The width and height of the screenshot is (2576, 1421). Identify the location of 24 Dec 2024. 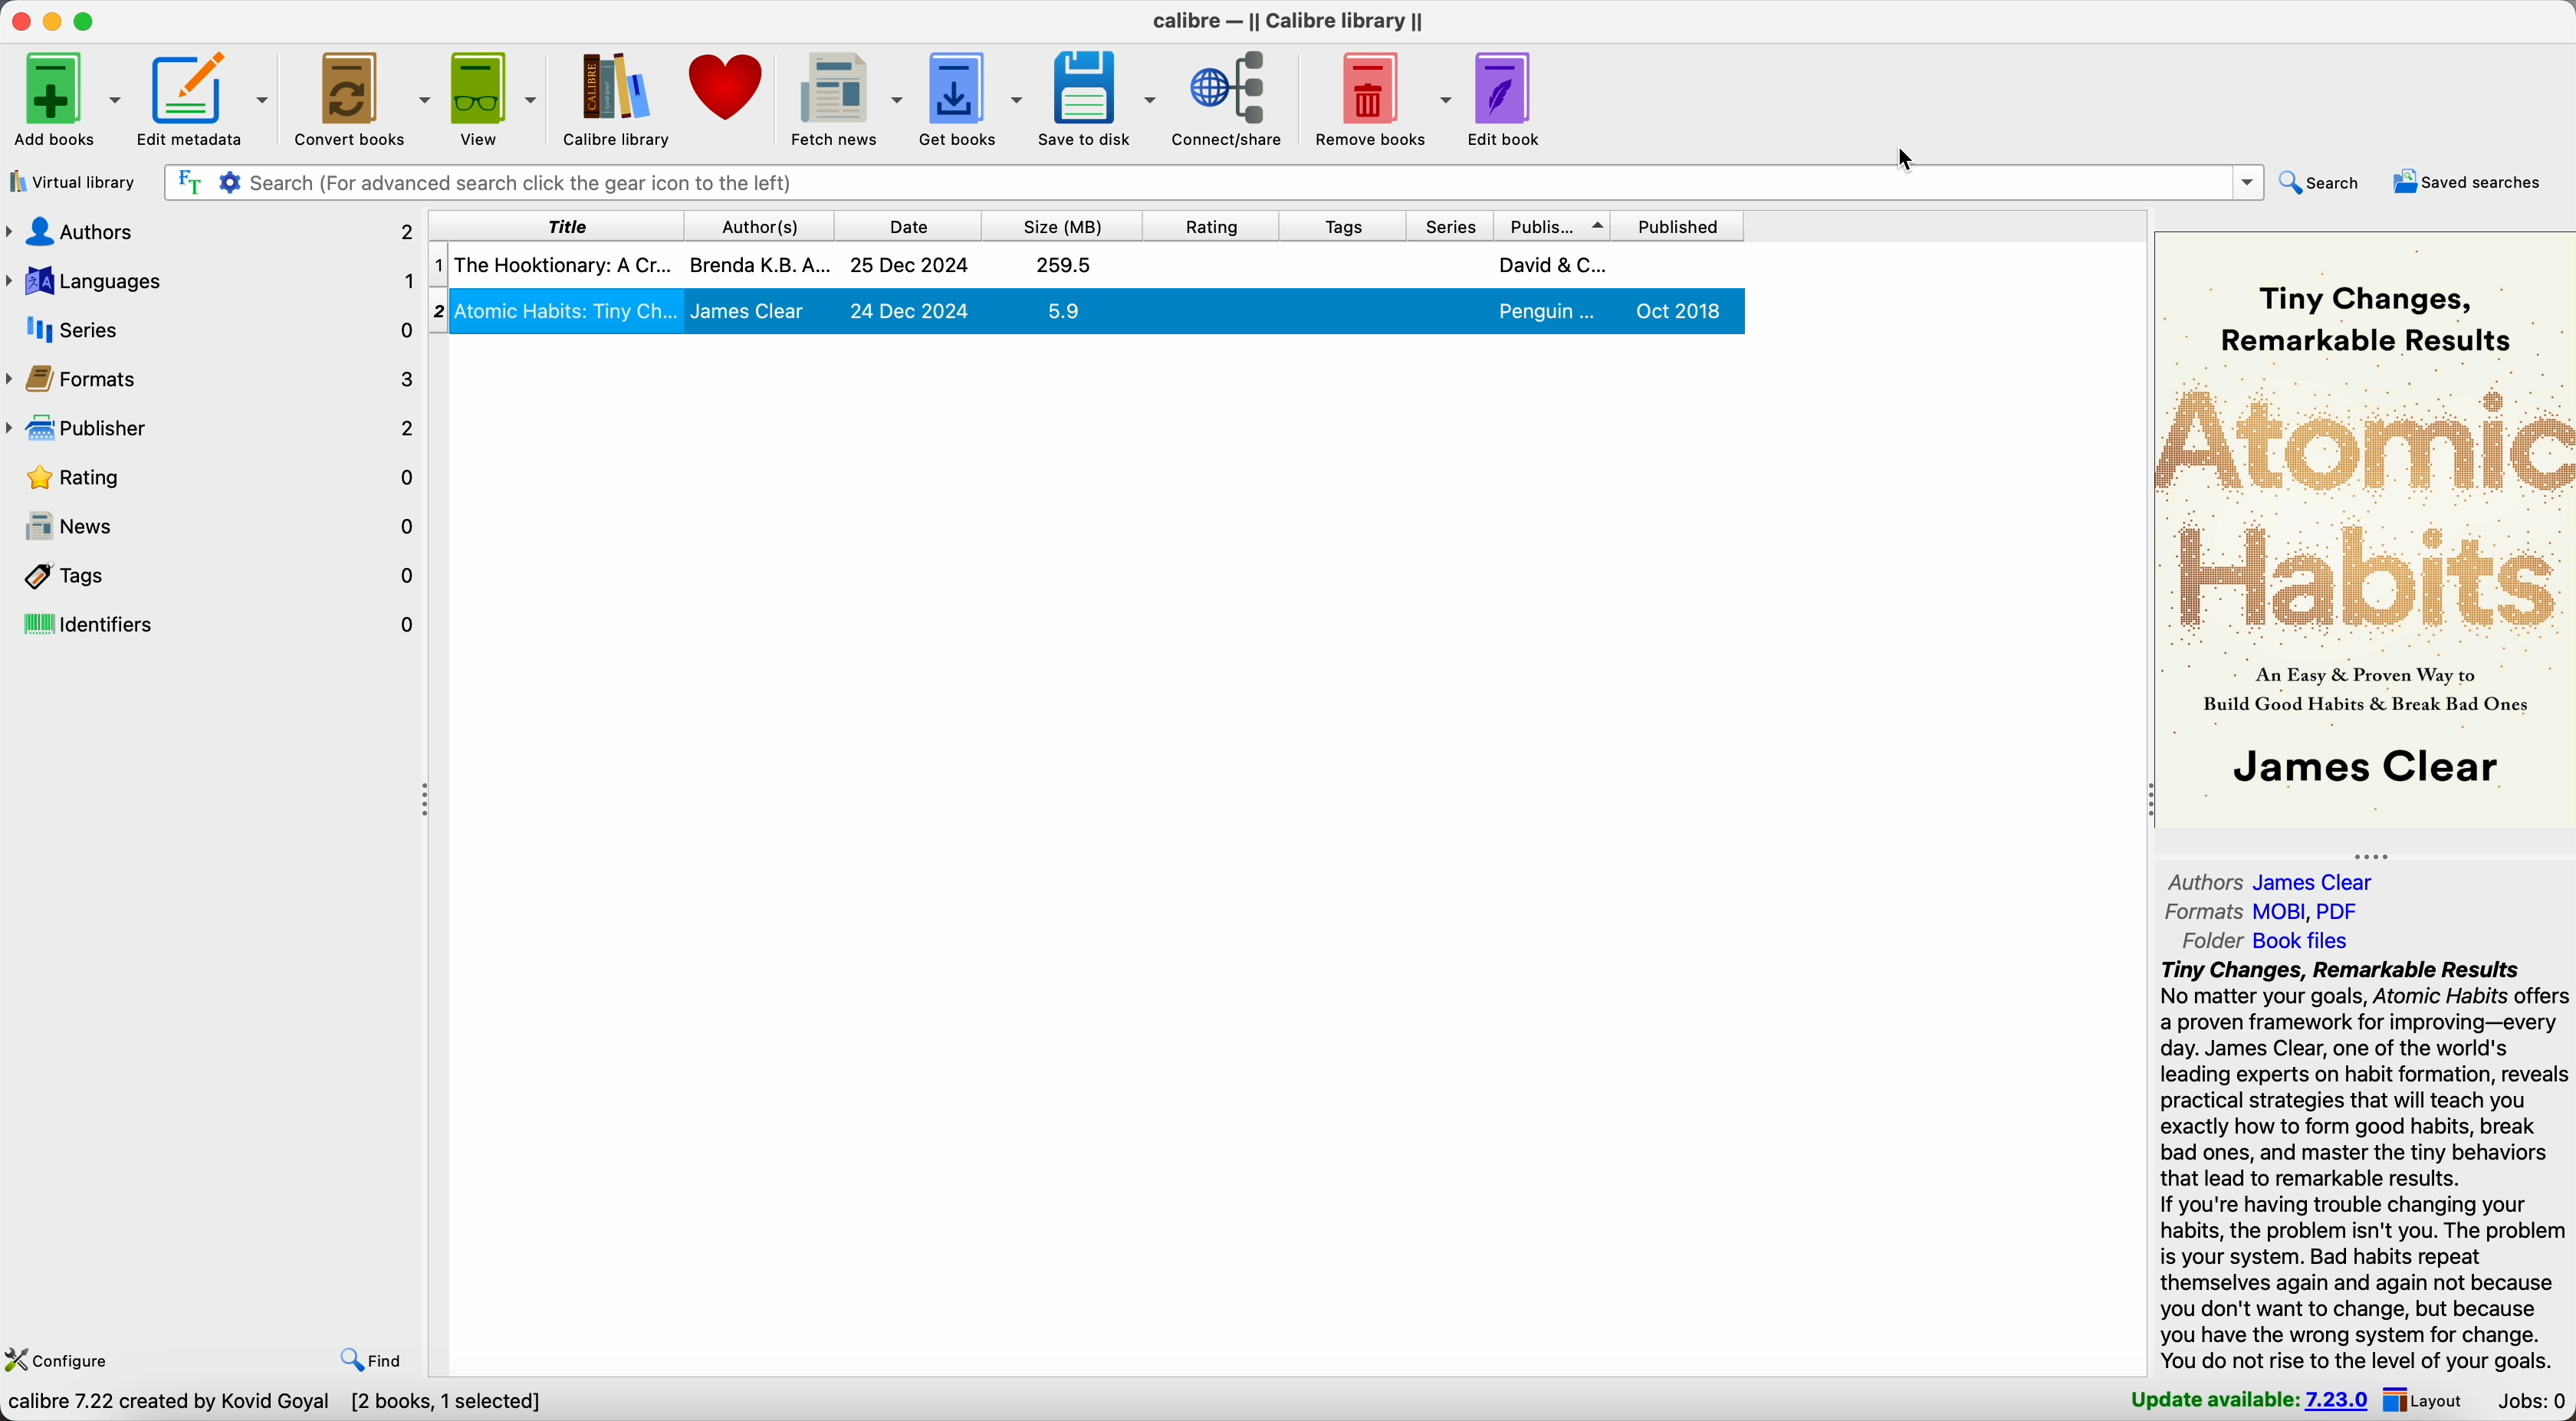
(910, 310).